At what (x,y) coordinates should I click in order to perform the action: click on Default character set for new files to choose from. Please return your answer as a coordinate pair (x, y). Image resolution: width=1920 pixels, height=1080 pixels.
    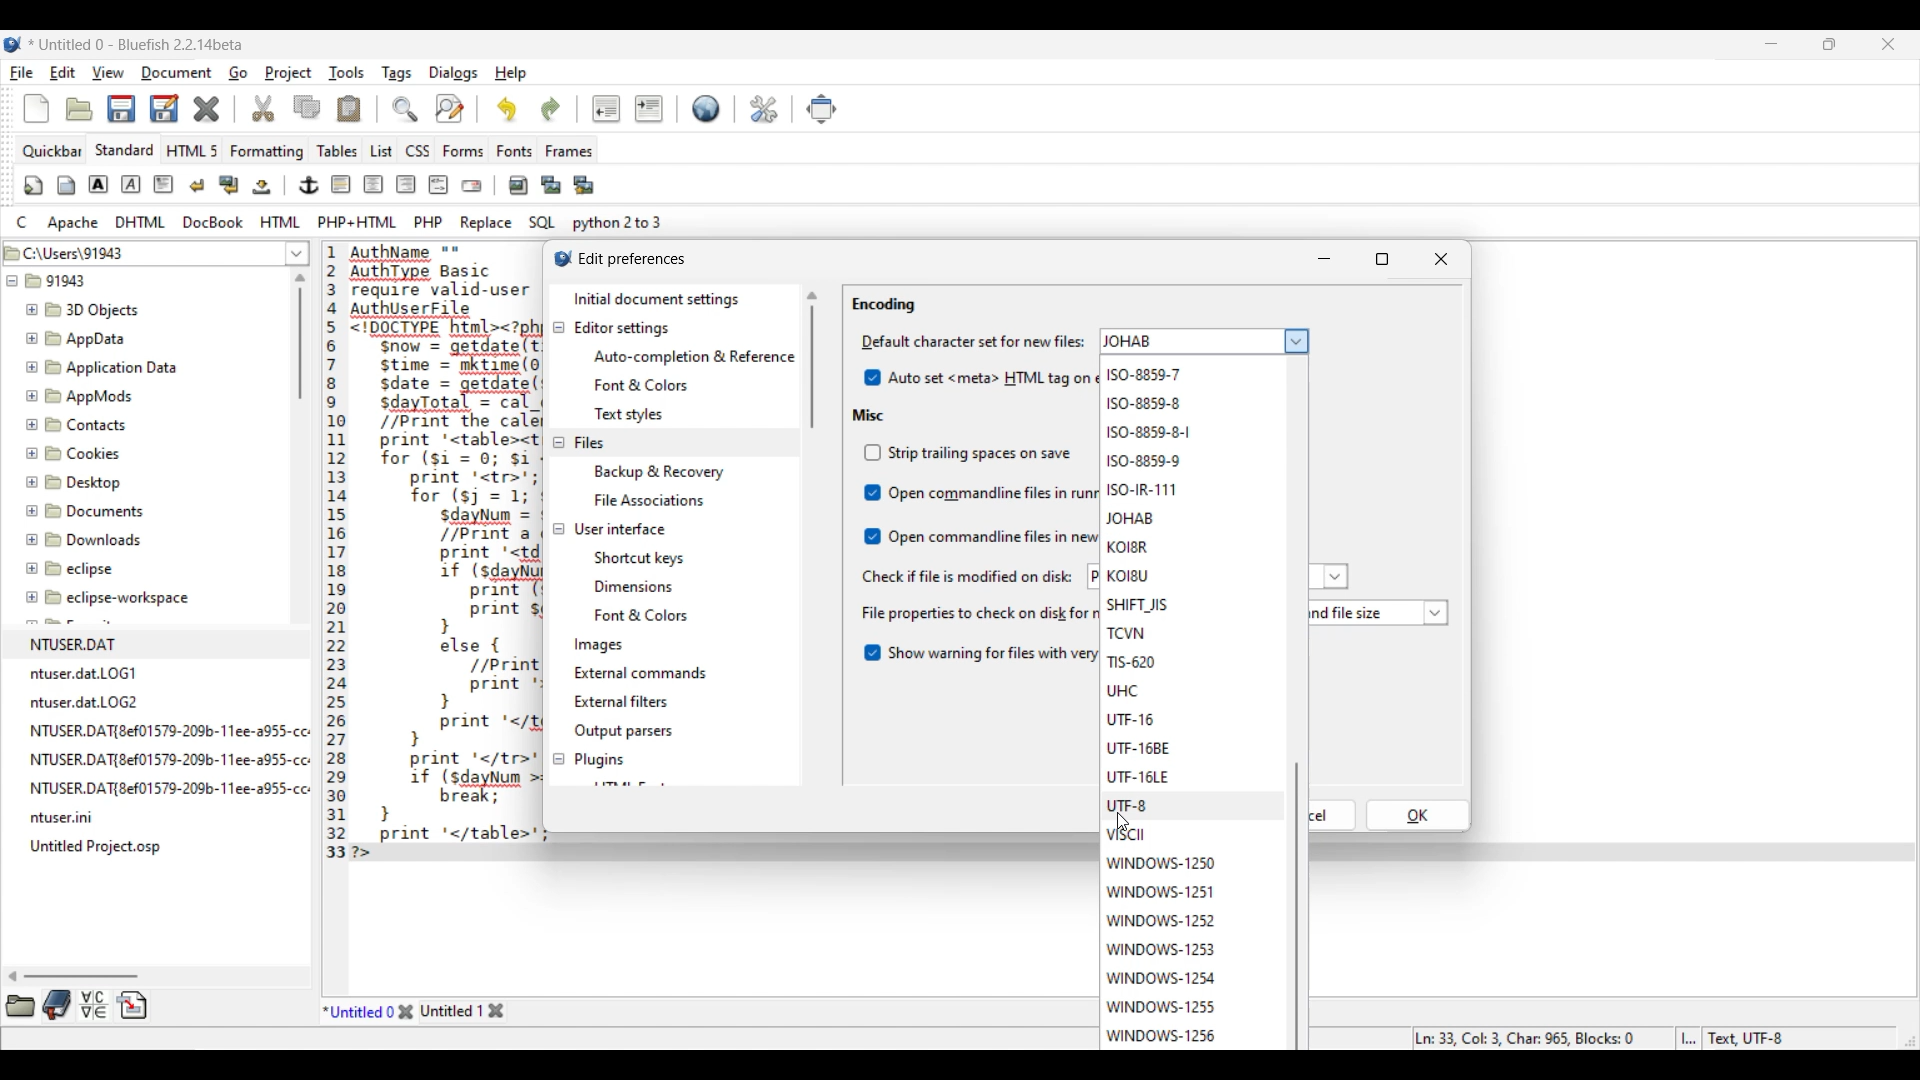
    Looking at the image, I should click on (1204, 689).